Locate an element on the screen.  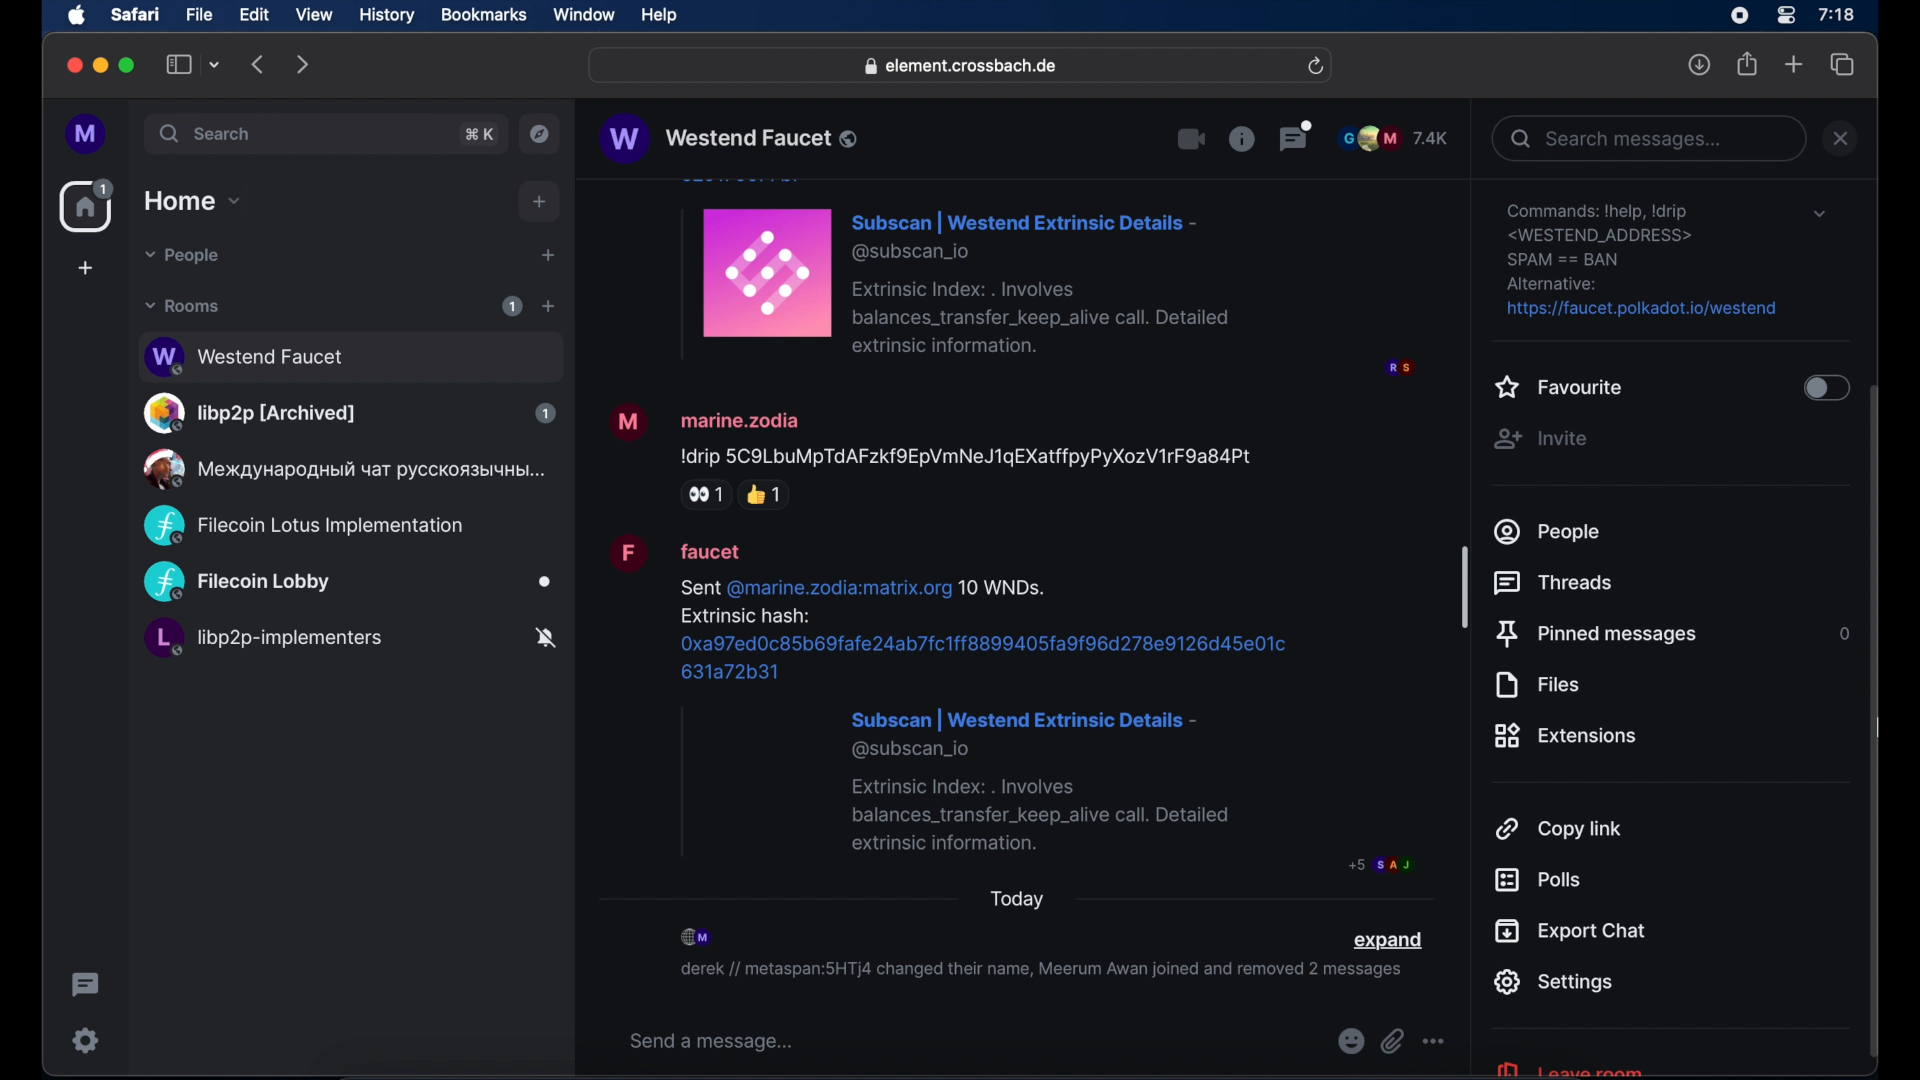
profile is located at coordinates (87, 135).